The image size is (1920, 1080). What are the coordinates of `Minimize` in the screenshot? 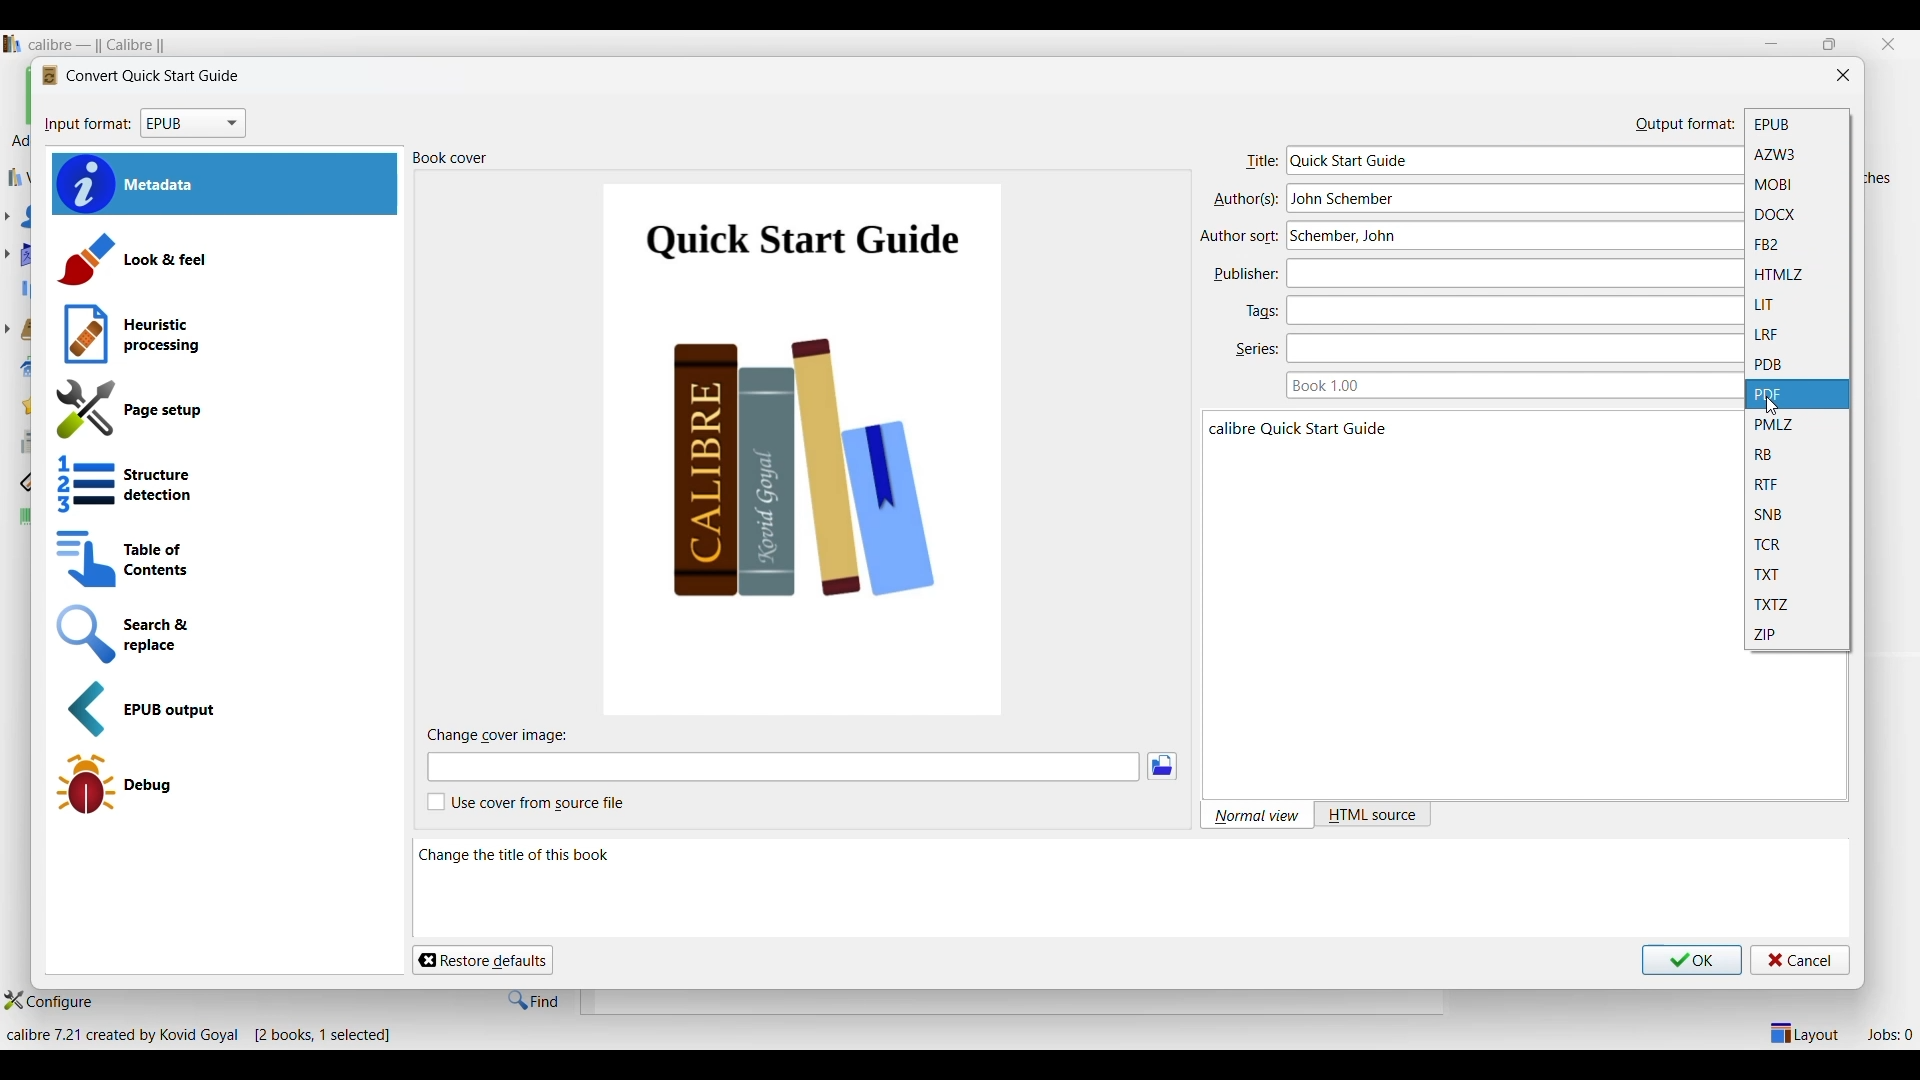 It's located at (1771, 44).